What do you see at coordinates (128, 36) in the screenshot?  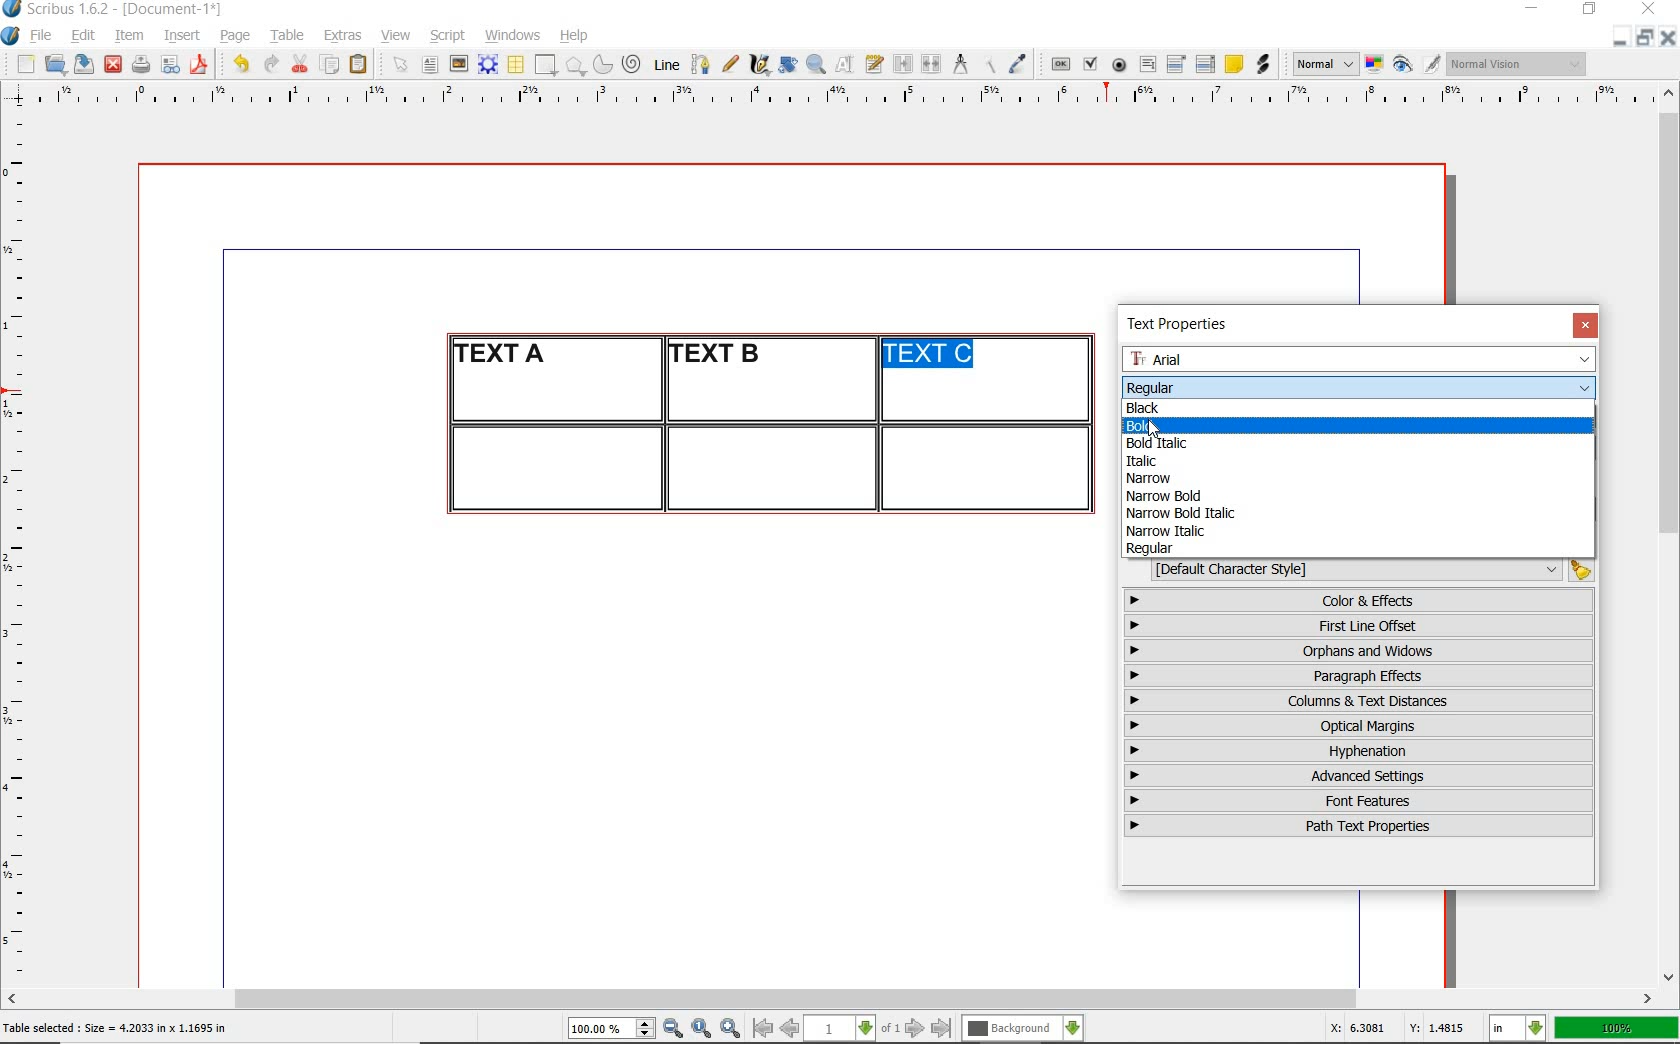 I see `item` at bounding box center [128, 36].